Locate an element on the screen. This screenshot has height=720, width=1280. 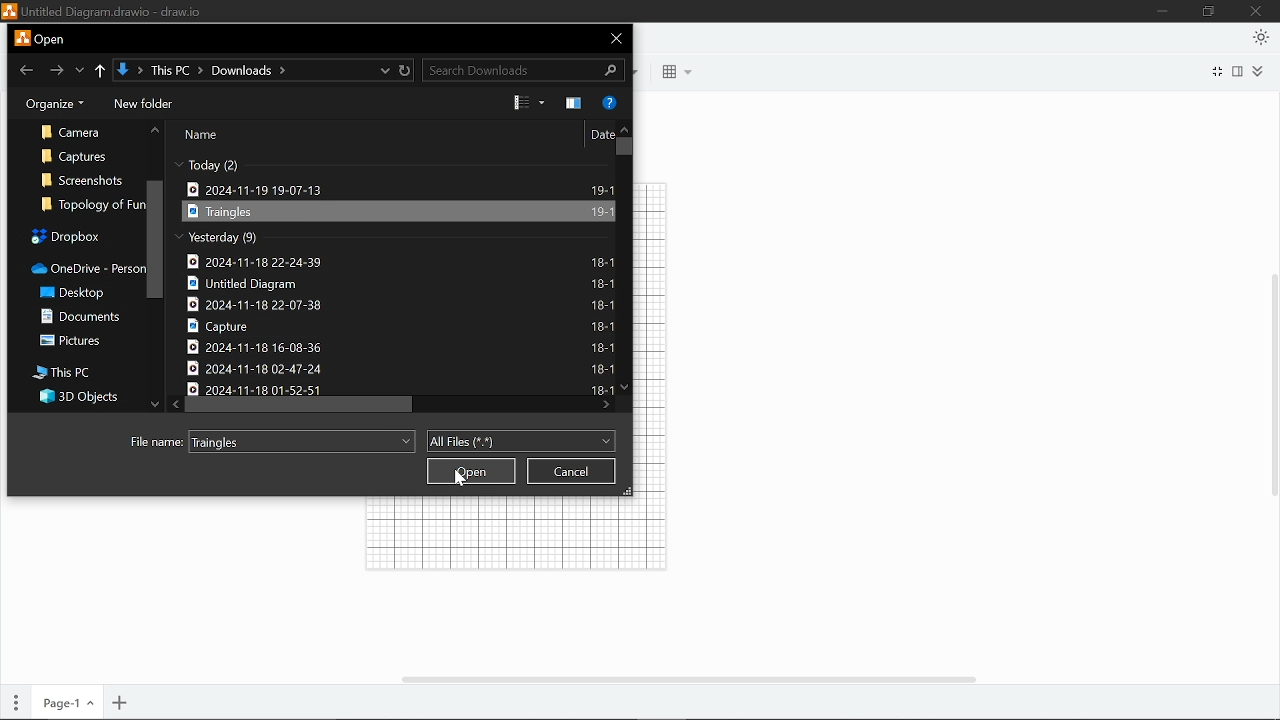
Current page is located at coordinates (63, 704).